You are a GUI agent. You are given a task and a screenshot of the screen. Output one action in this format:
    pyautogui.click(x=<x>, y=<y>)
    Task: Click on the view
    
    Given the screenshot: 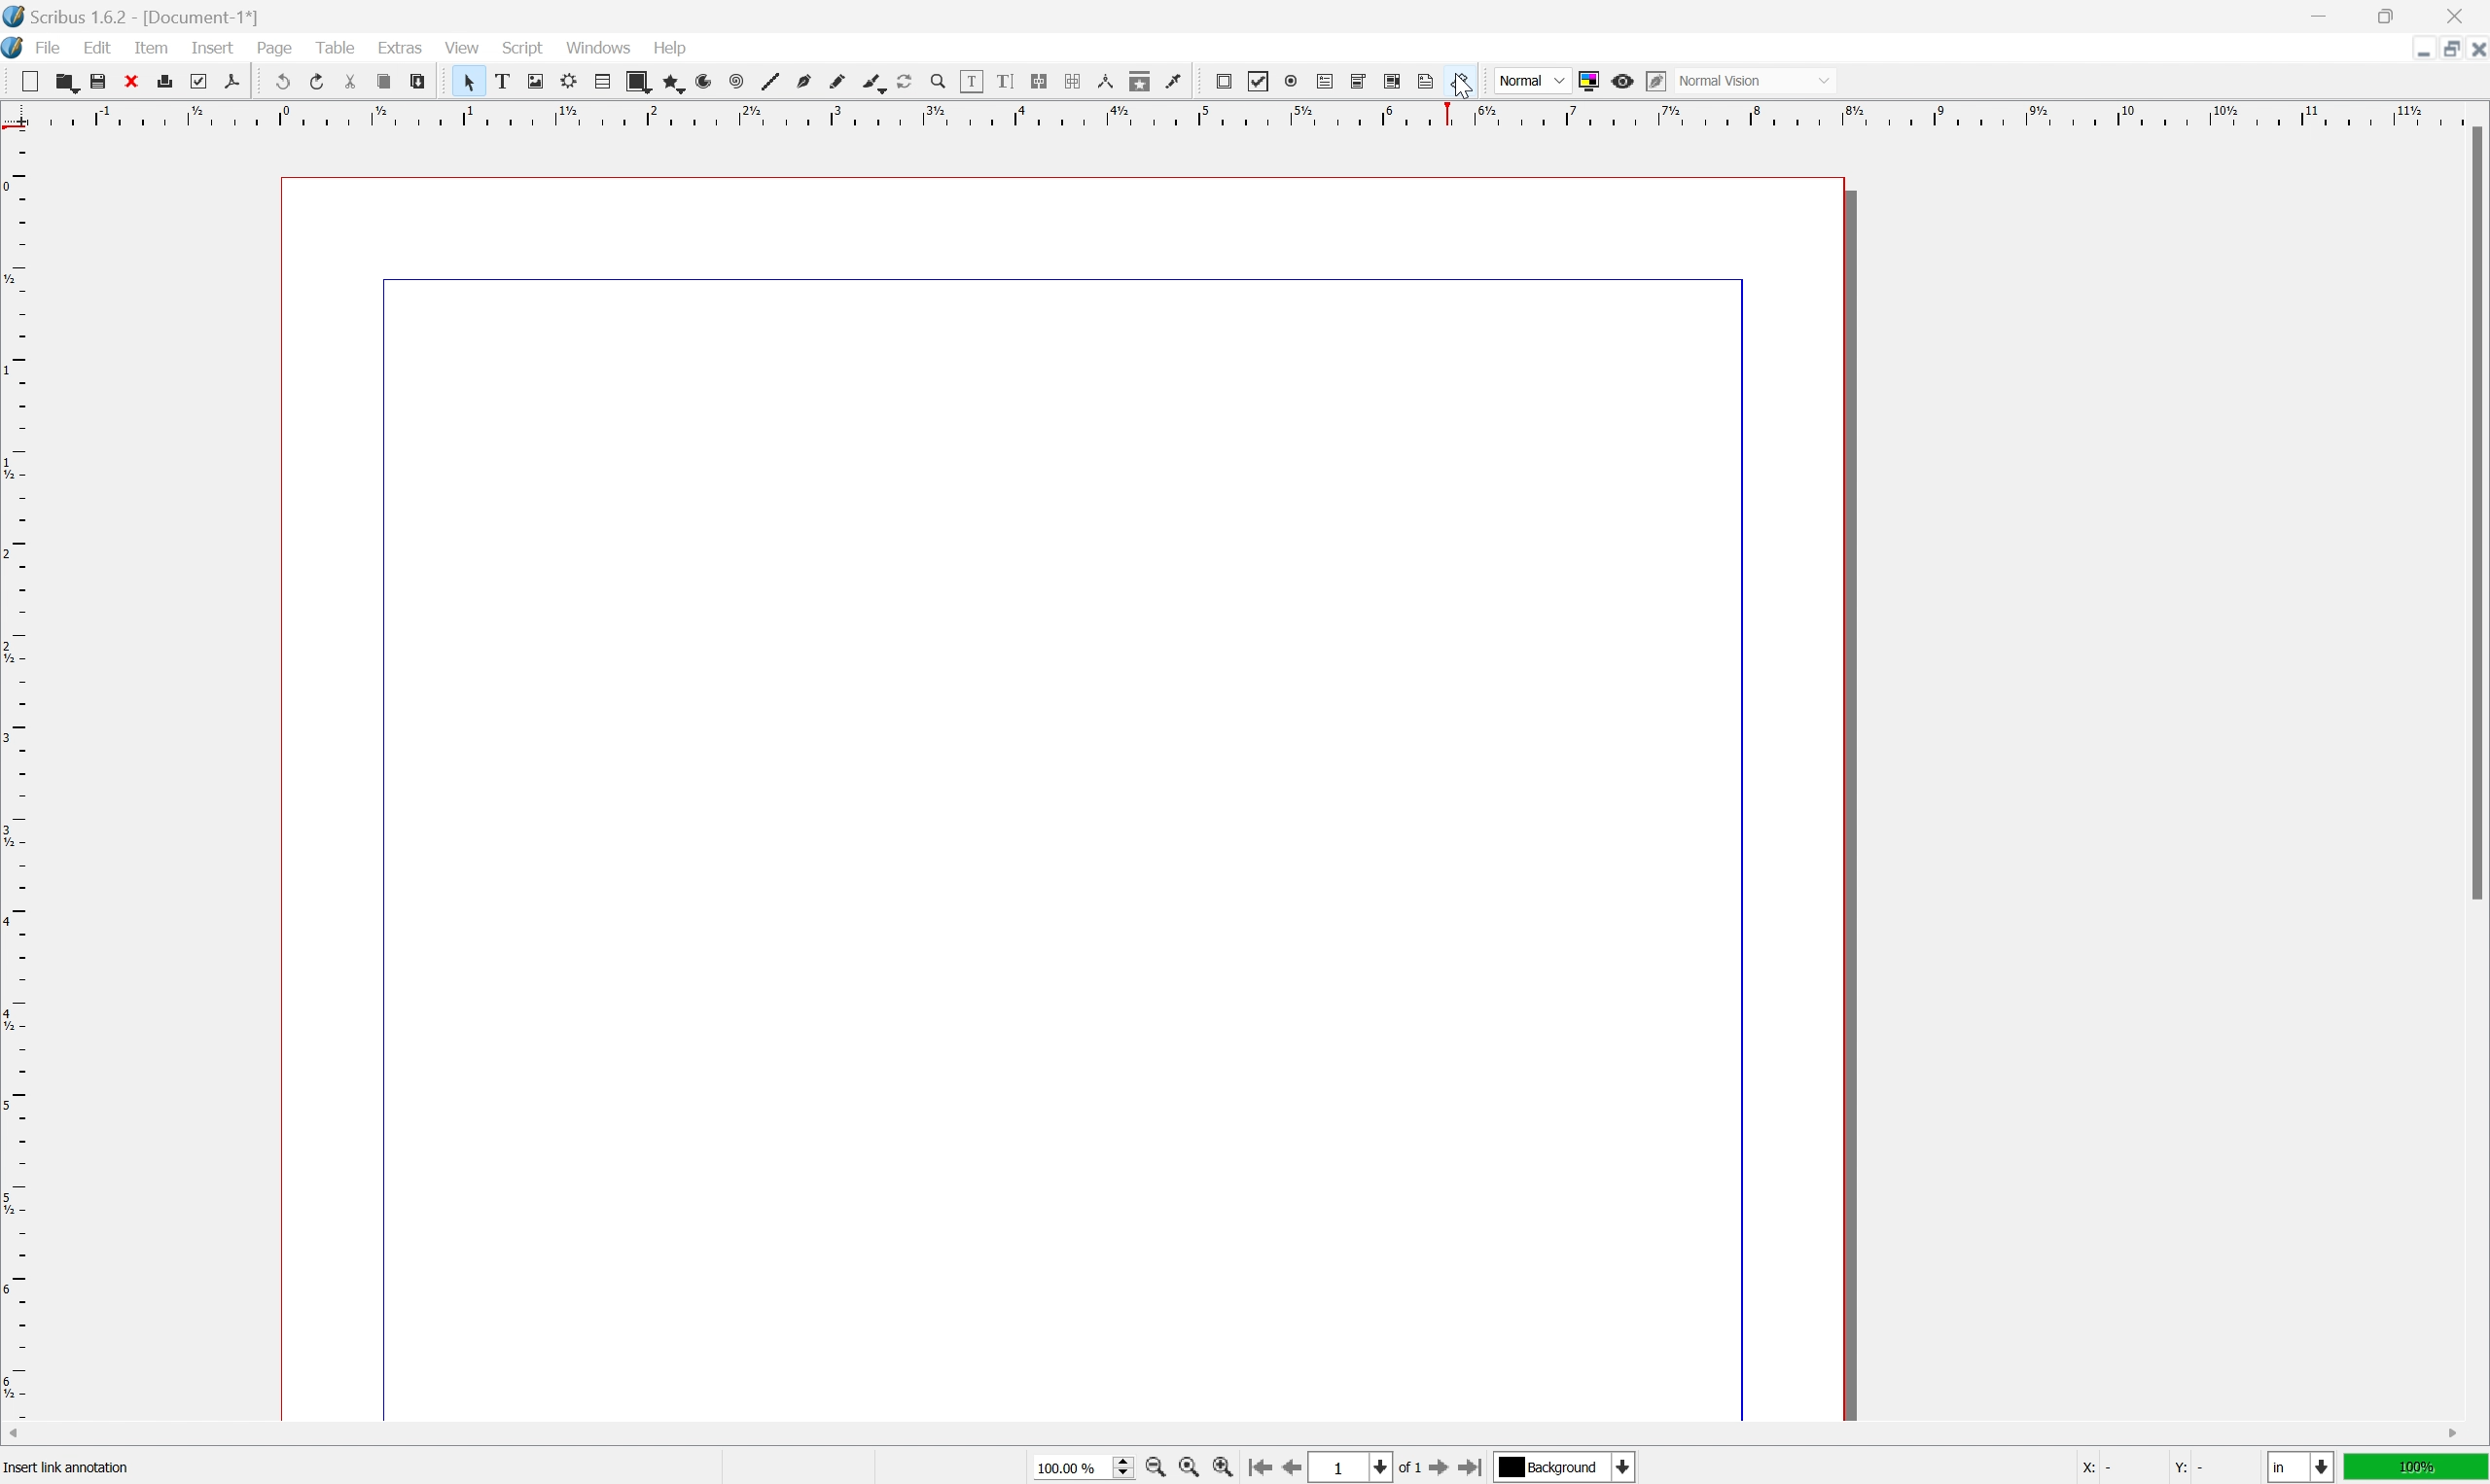 What is the action you would take?
    pyautogui.click(x=460, y=46)
    